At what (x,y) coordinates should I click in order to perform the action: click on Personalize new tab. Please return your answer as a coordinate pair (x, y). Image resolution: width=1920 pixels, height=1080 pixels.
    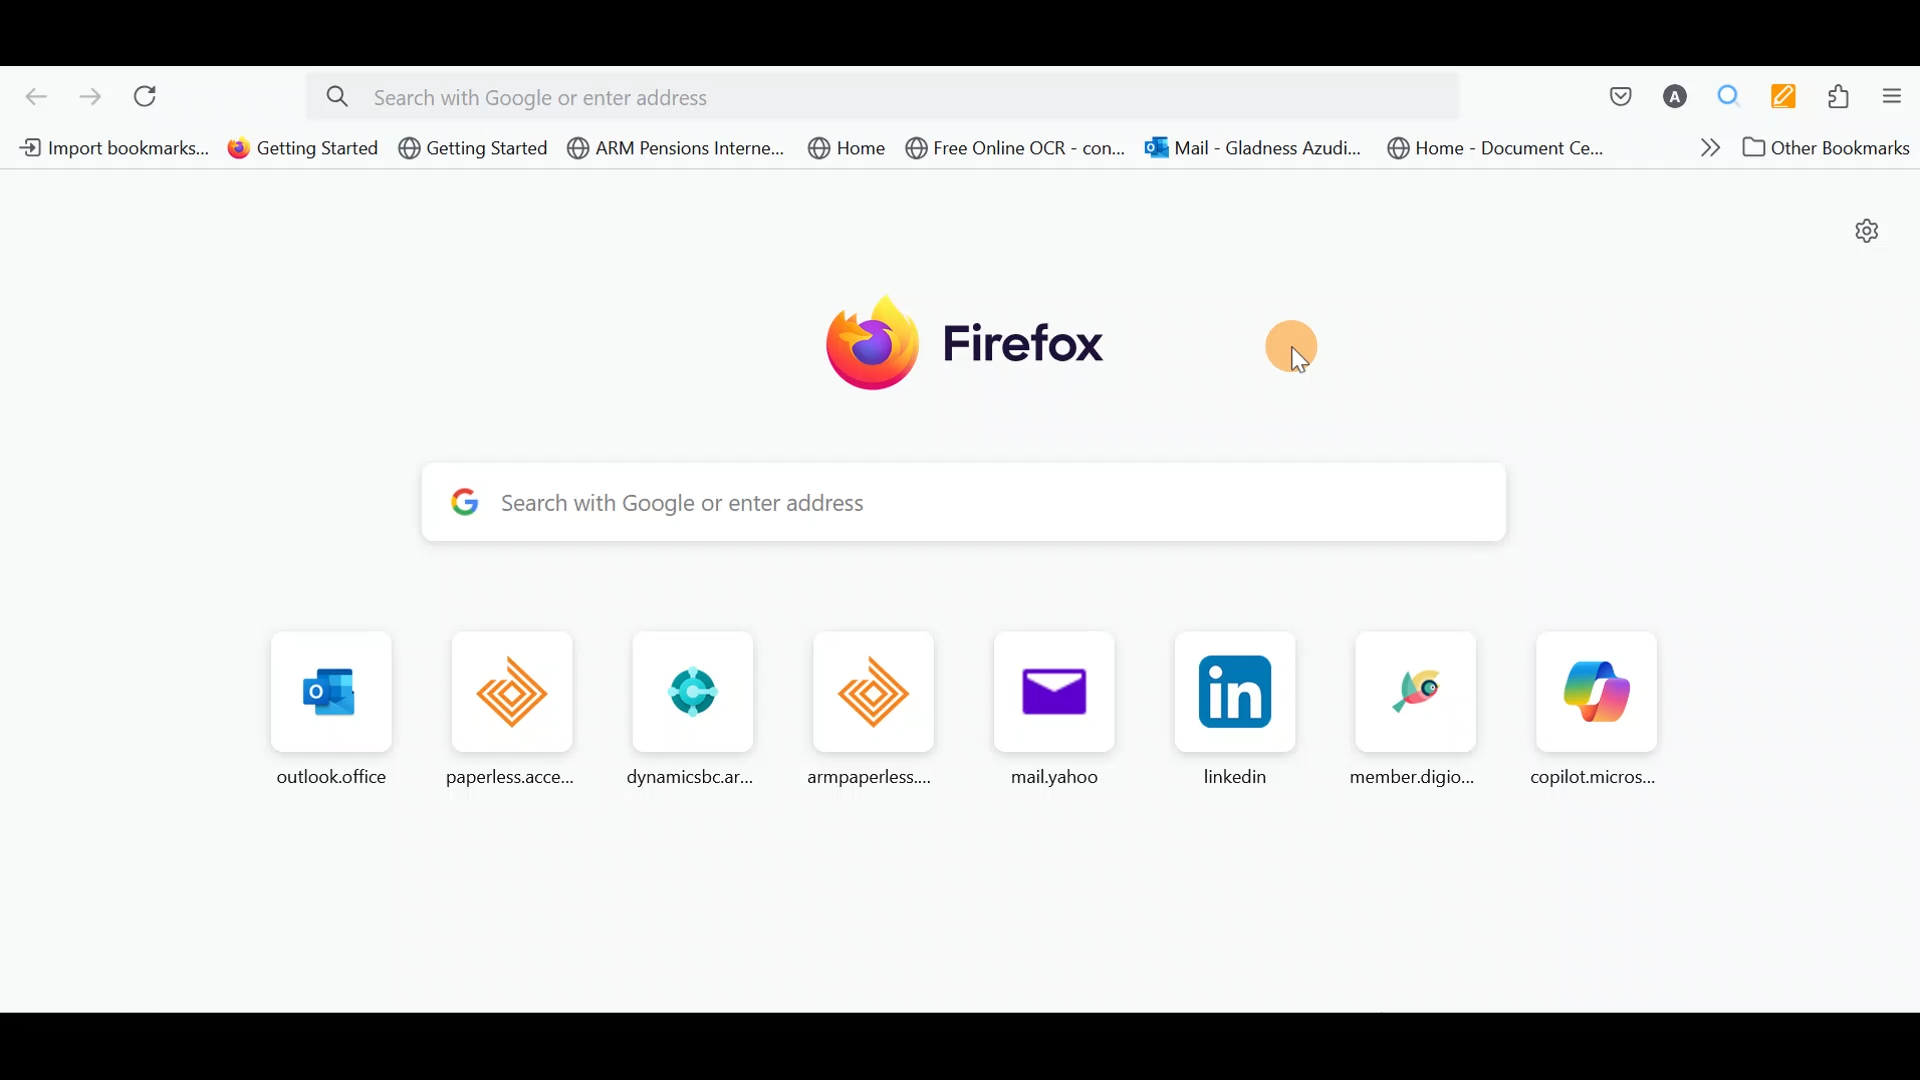
    Looking at the image, I should click on (1866, 231).